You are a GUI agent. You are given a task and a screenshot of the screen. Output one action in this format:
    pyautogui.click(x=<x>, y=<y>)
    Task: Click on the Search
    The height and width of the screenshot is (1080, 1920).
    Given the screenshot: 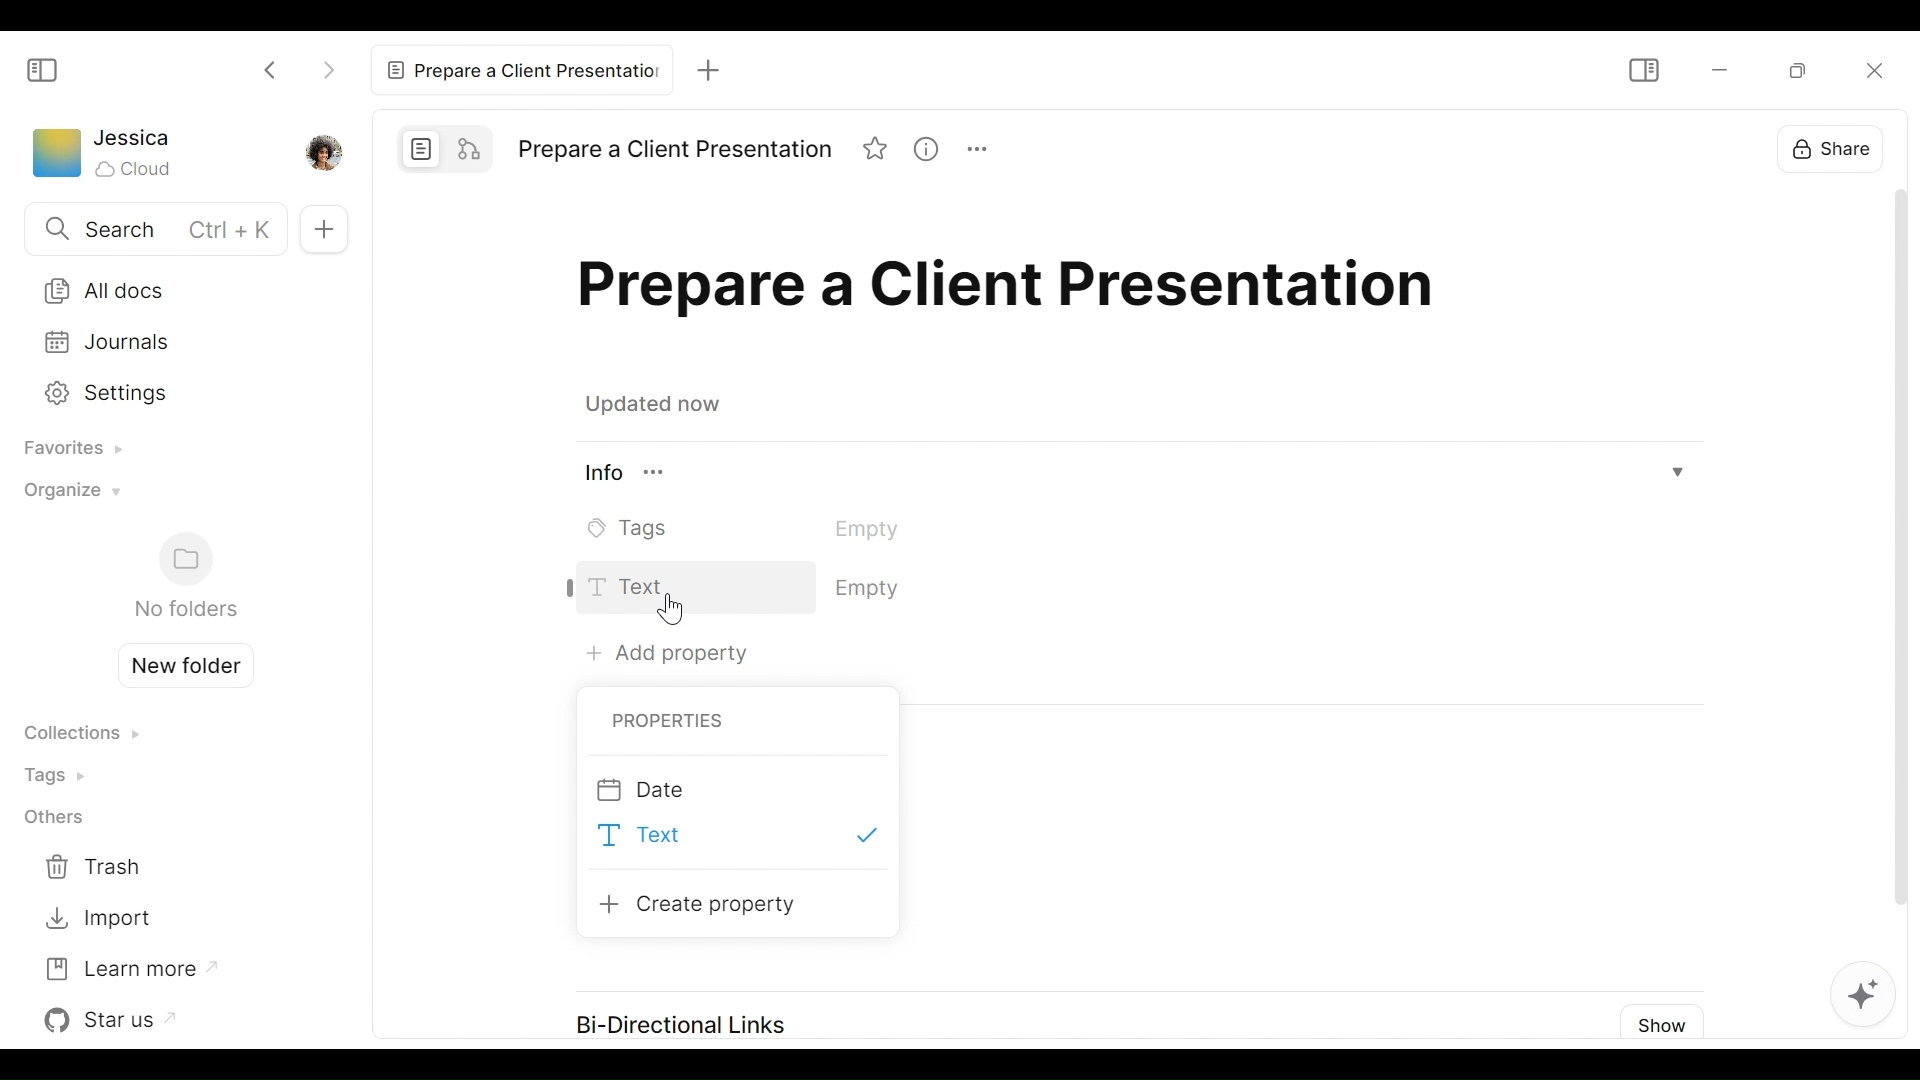 What is the action you would take?
    pyautogui.click(x=151, y=231)
    